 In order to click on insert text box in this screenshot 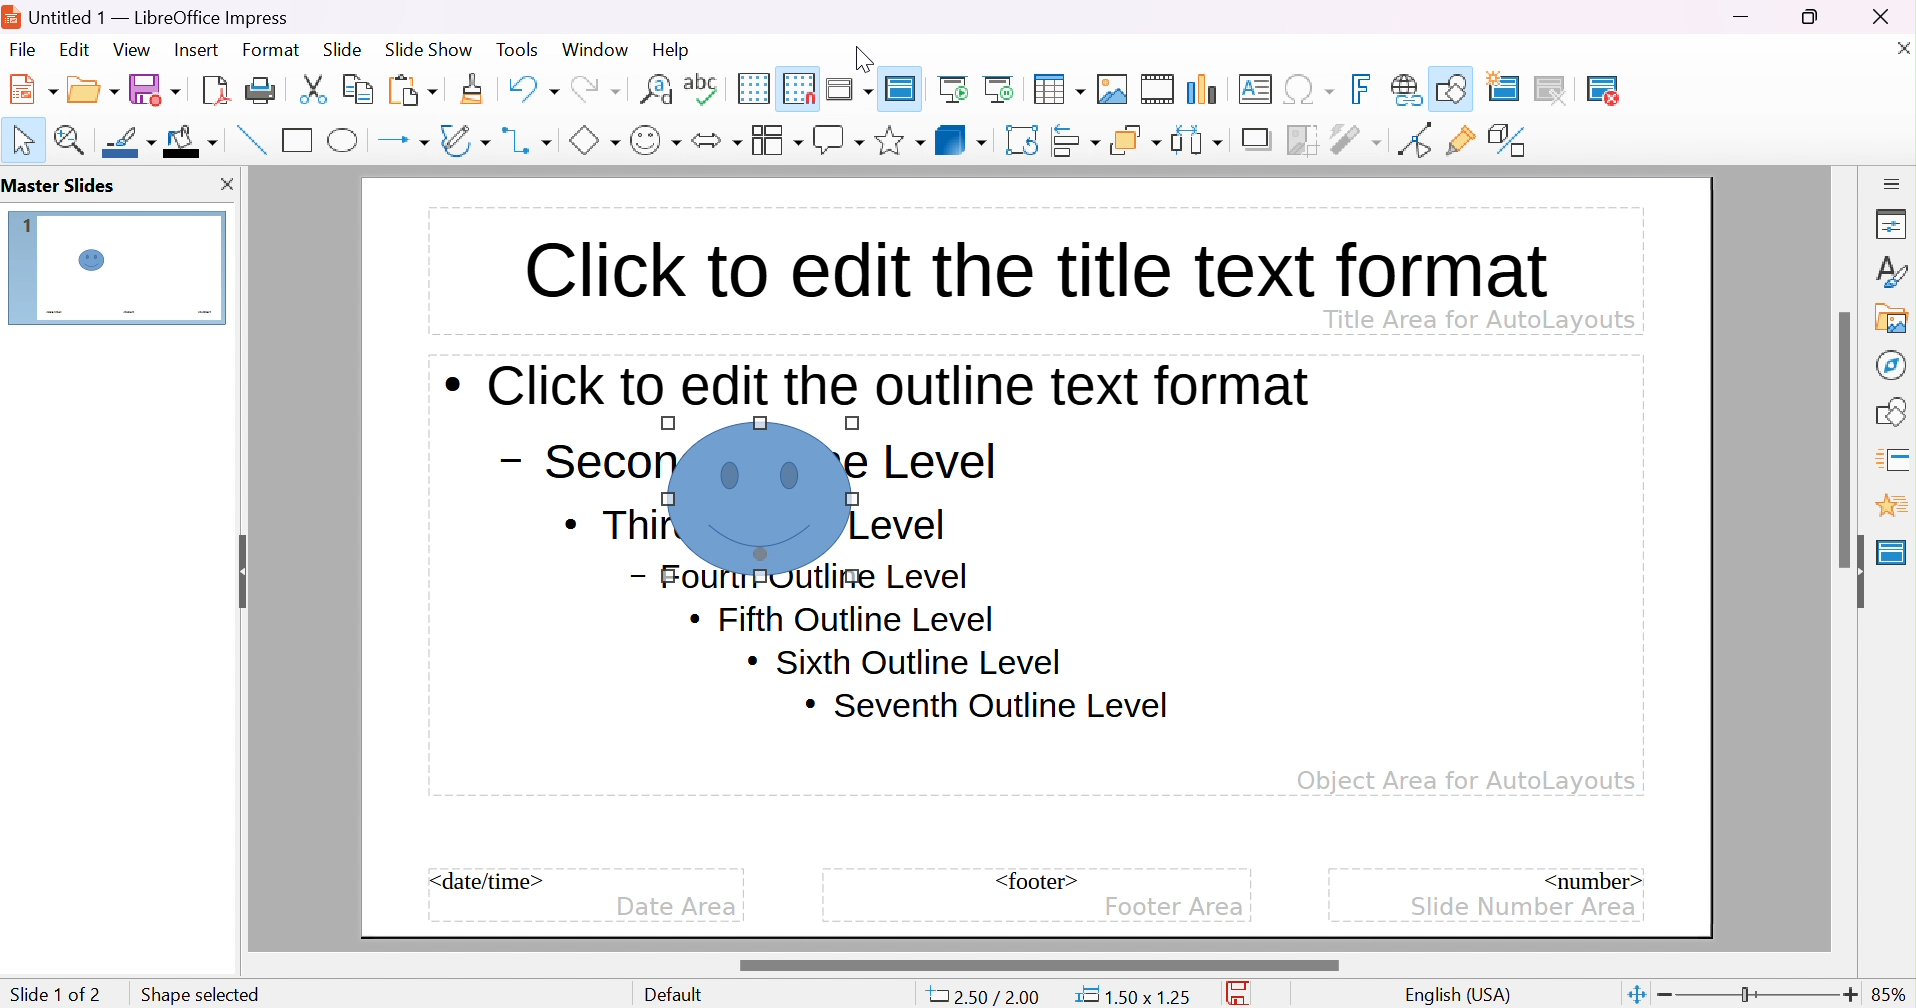, I will do `click(1254, 88)`.